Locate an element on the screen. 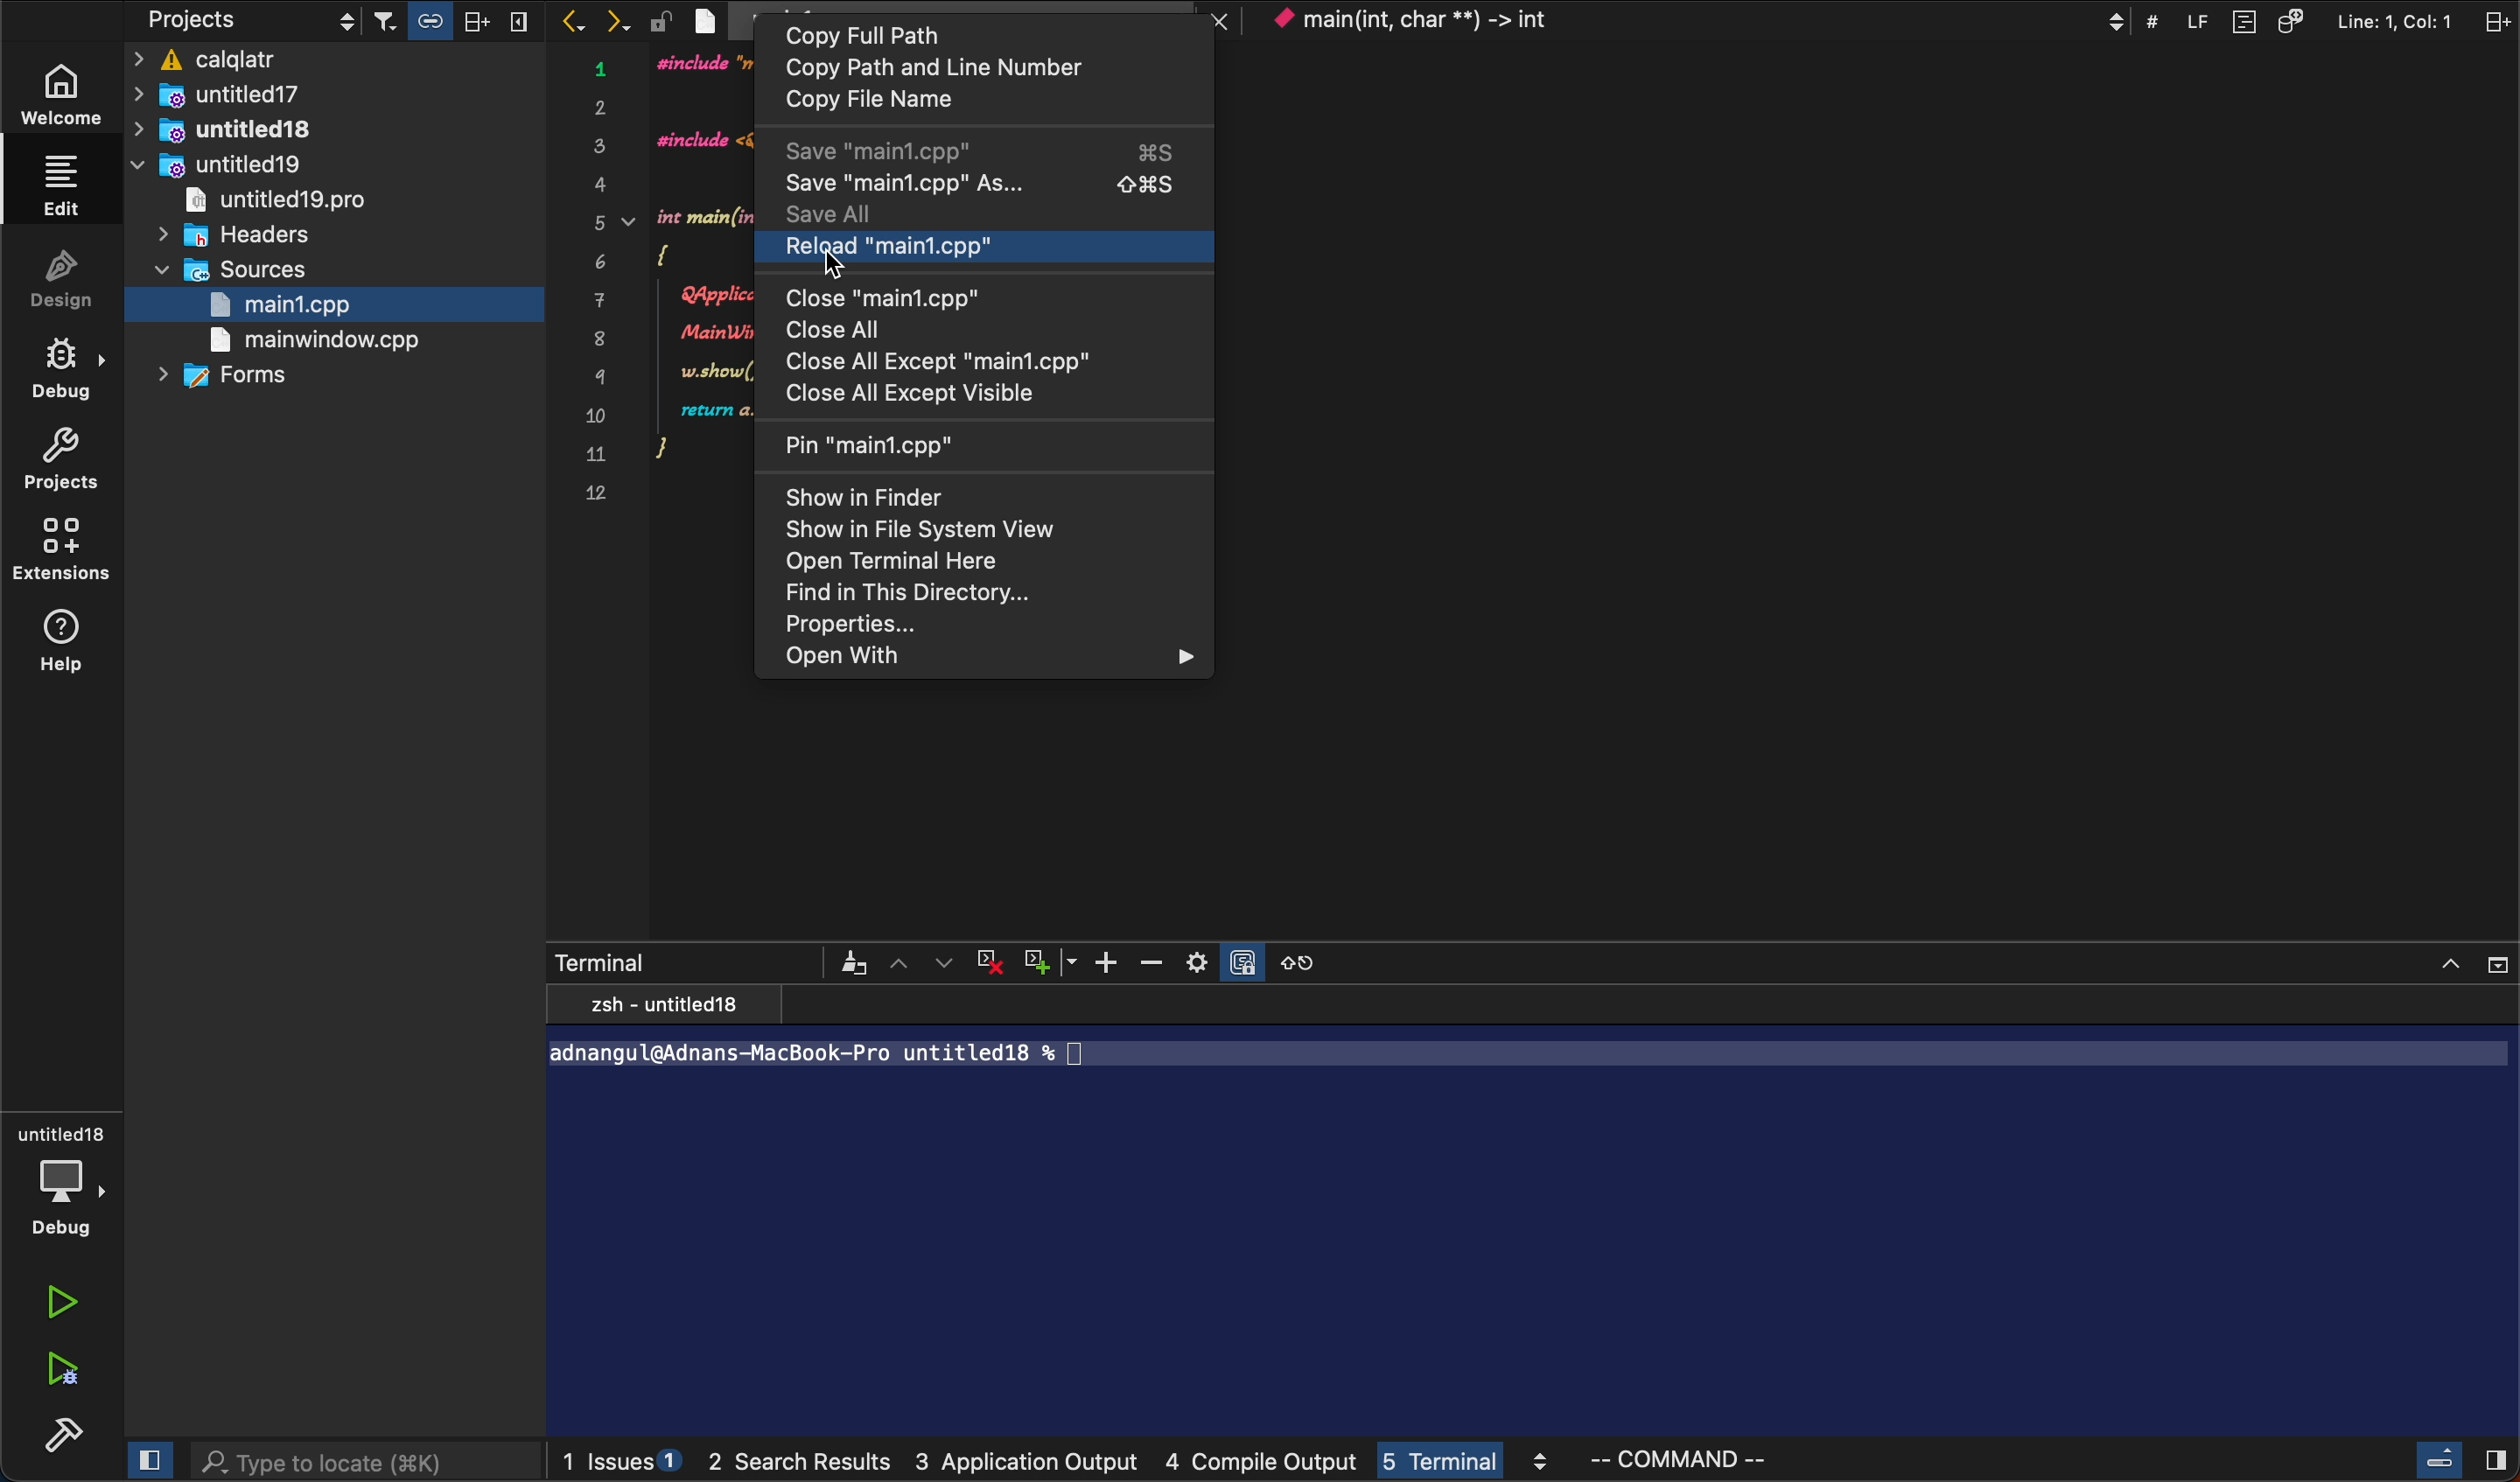 The height and width of the screenshot is (1482, 2520). main window is located at coordinates (319, 342).